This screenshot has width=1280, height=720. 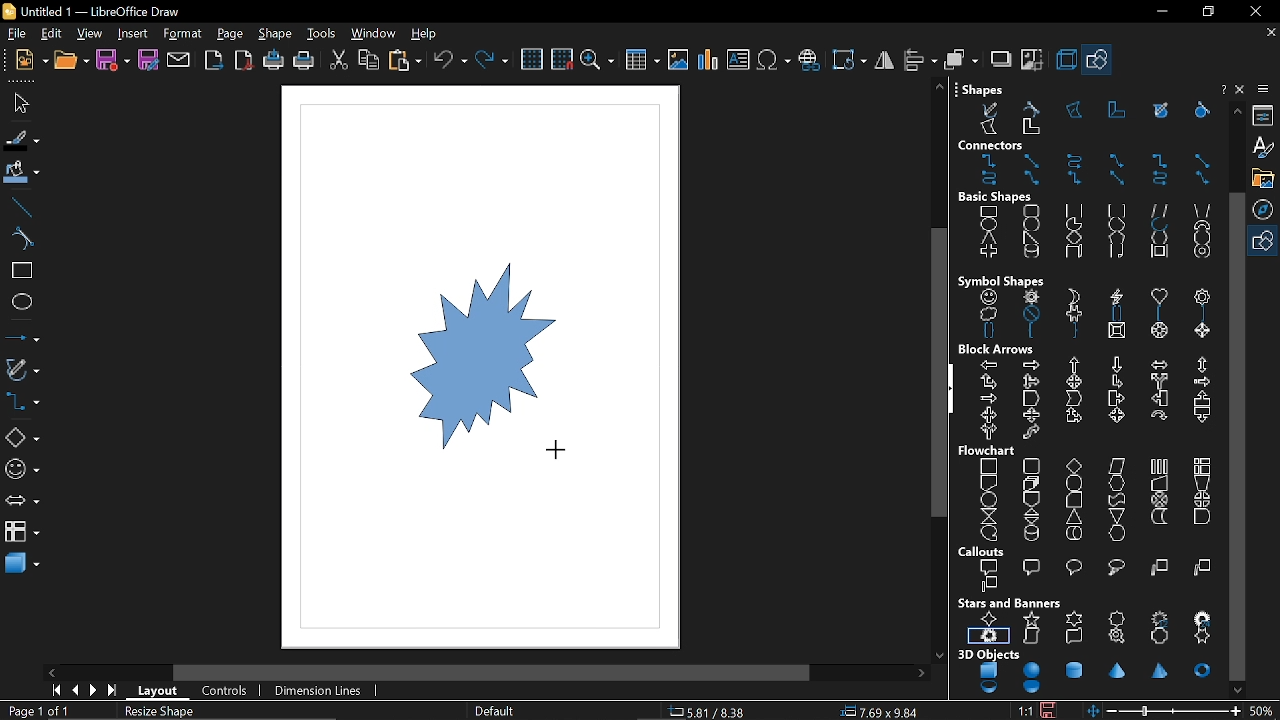 I want to click on gallery, so click(x=1263, y=178).